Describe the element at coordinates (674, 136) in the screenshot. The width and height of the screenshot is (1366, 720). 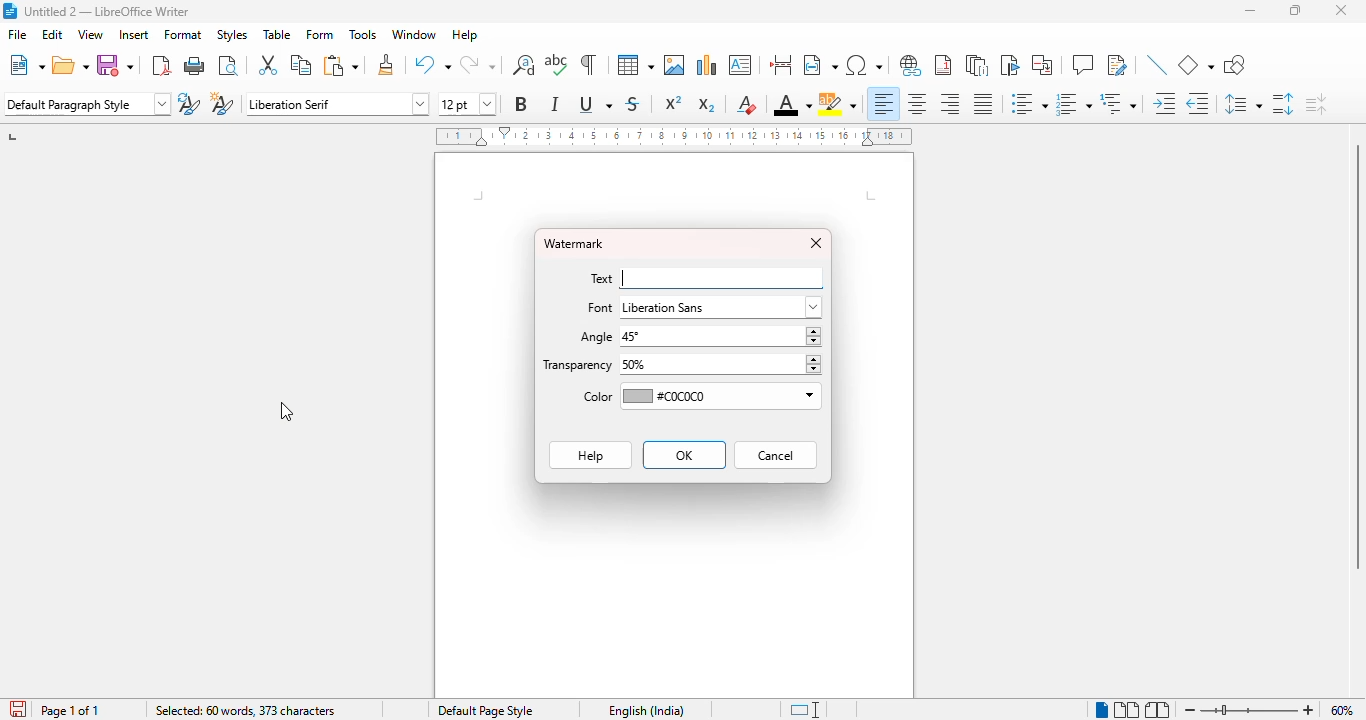
I see `ruler` at that location.